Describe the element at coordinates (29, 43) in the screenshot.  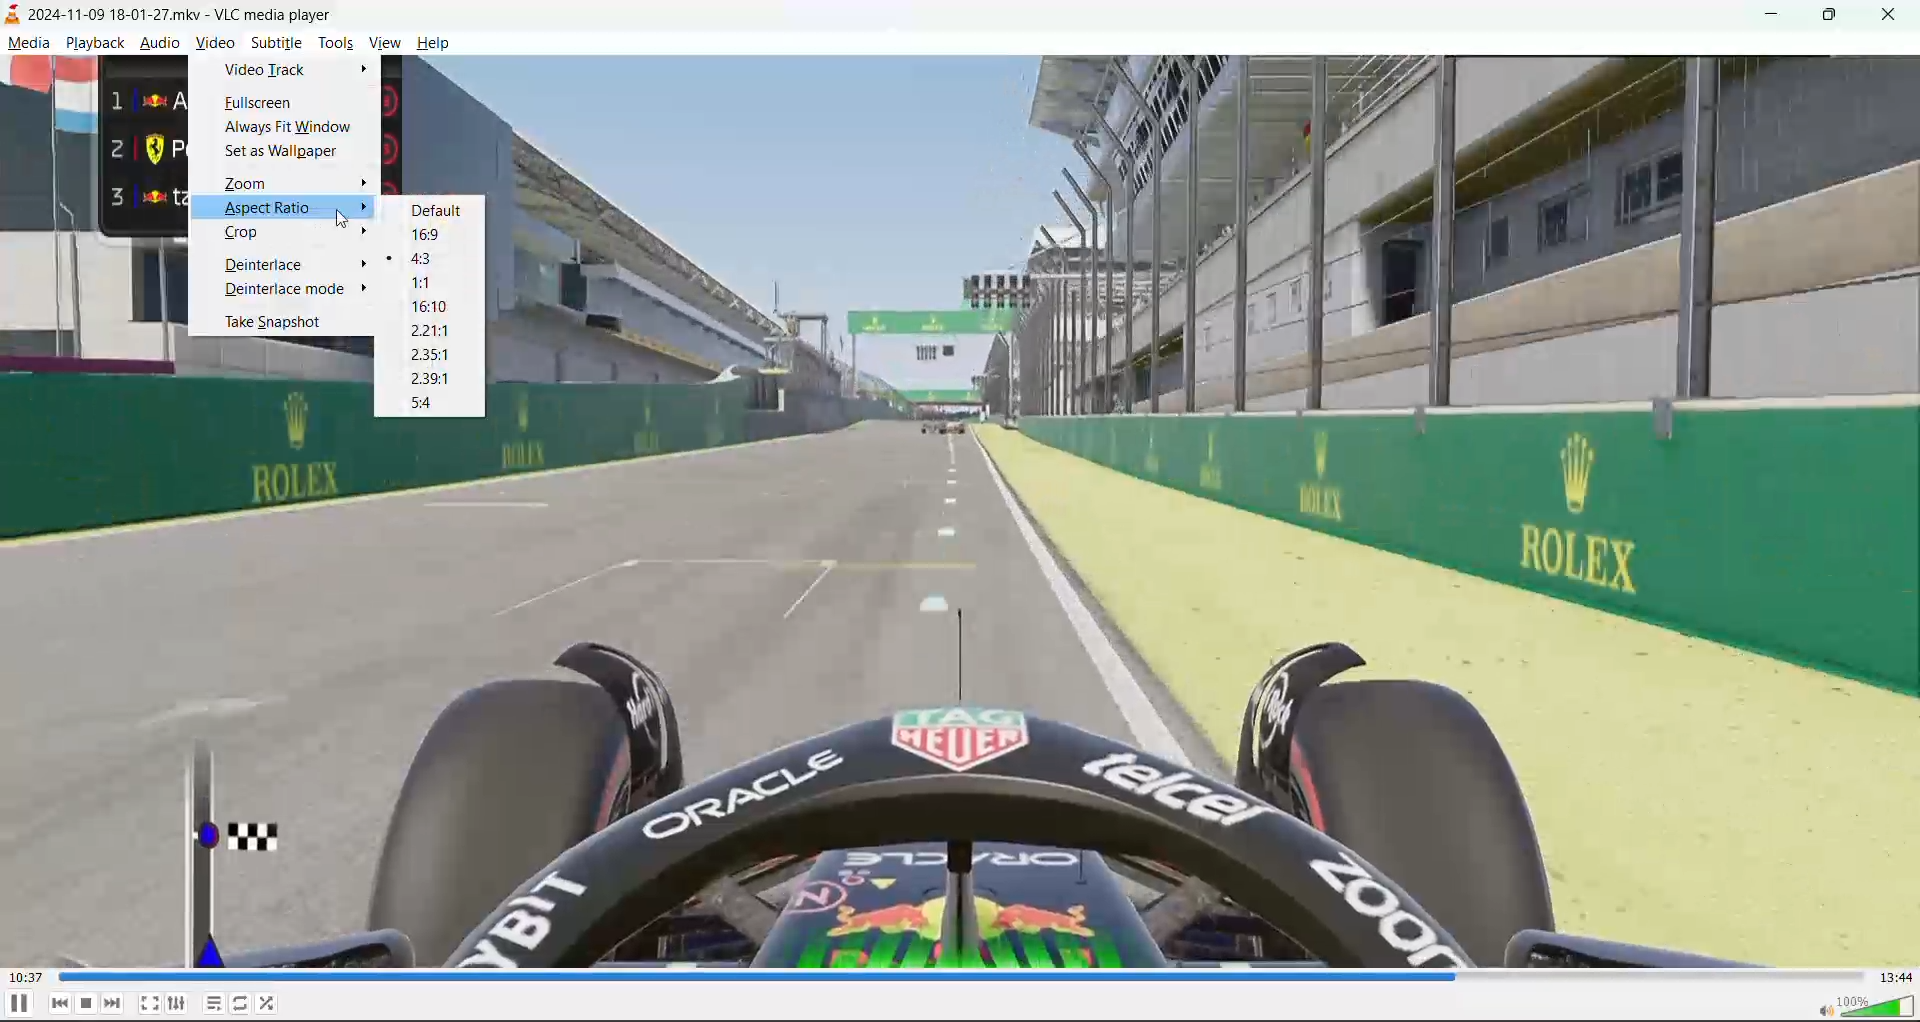
I see `media` at that location.